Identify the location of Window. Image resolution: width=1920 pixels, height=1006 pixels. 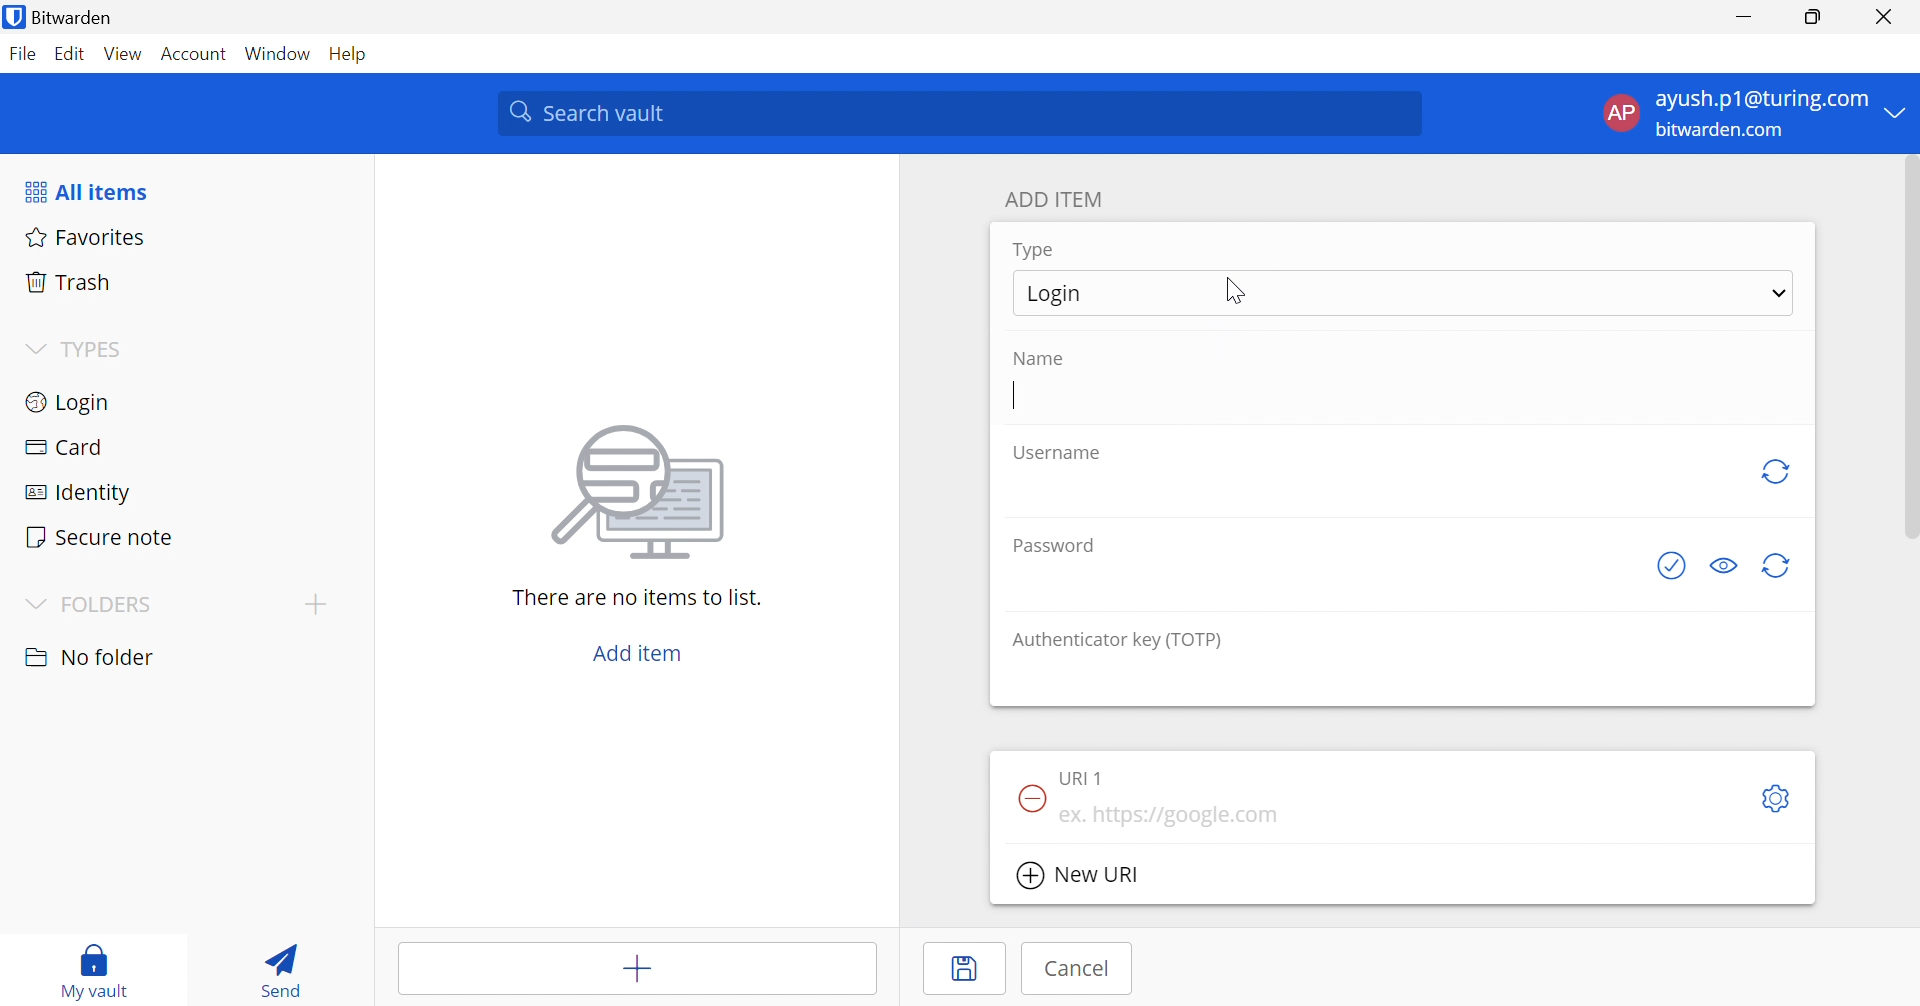
(280, 53).